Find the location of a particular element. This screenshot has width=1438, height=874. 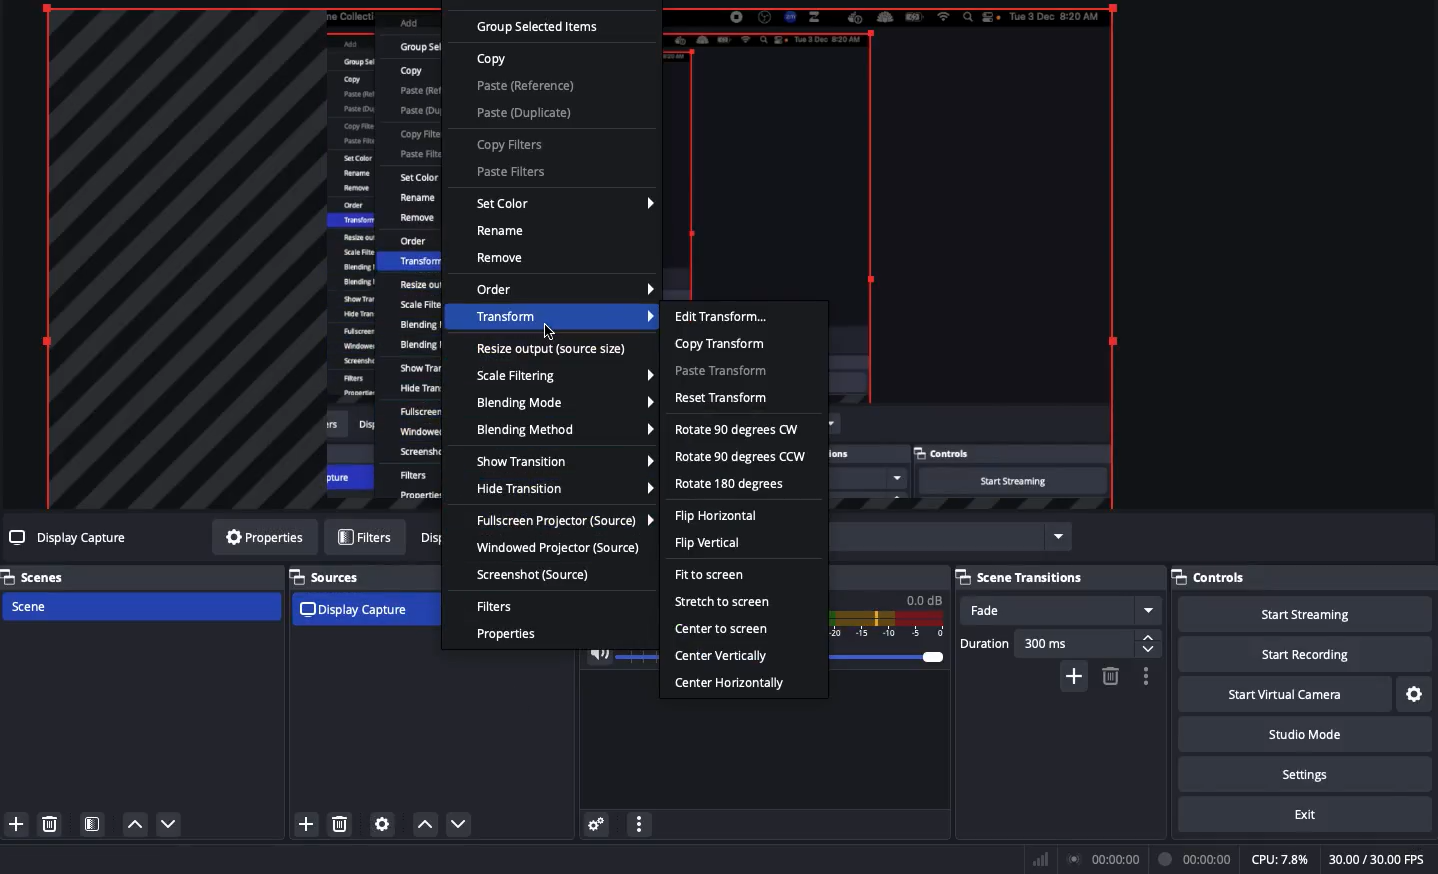

move down is located at coordinates (462, 825).